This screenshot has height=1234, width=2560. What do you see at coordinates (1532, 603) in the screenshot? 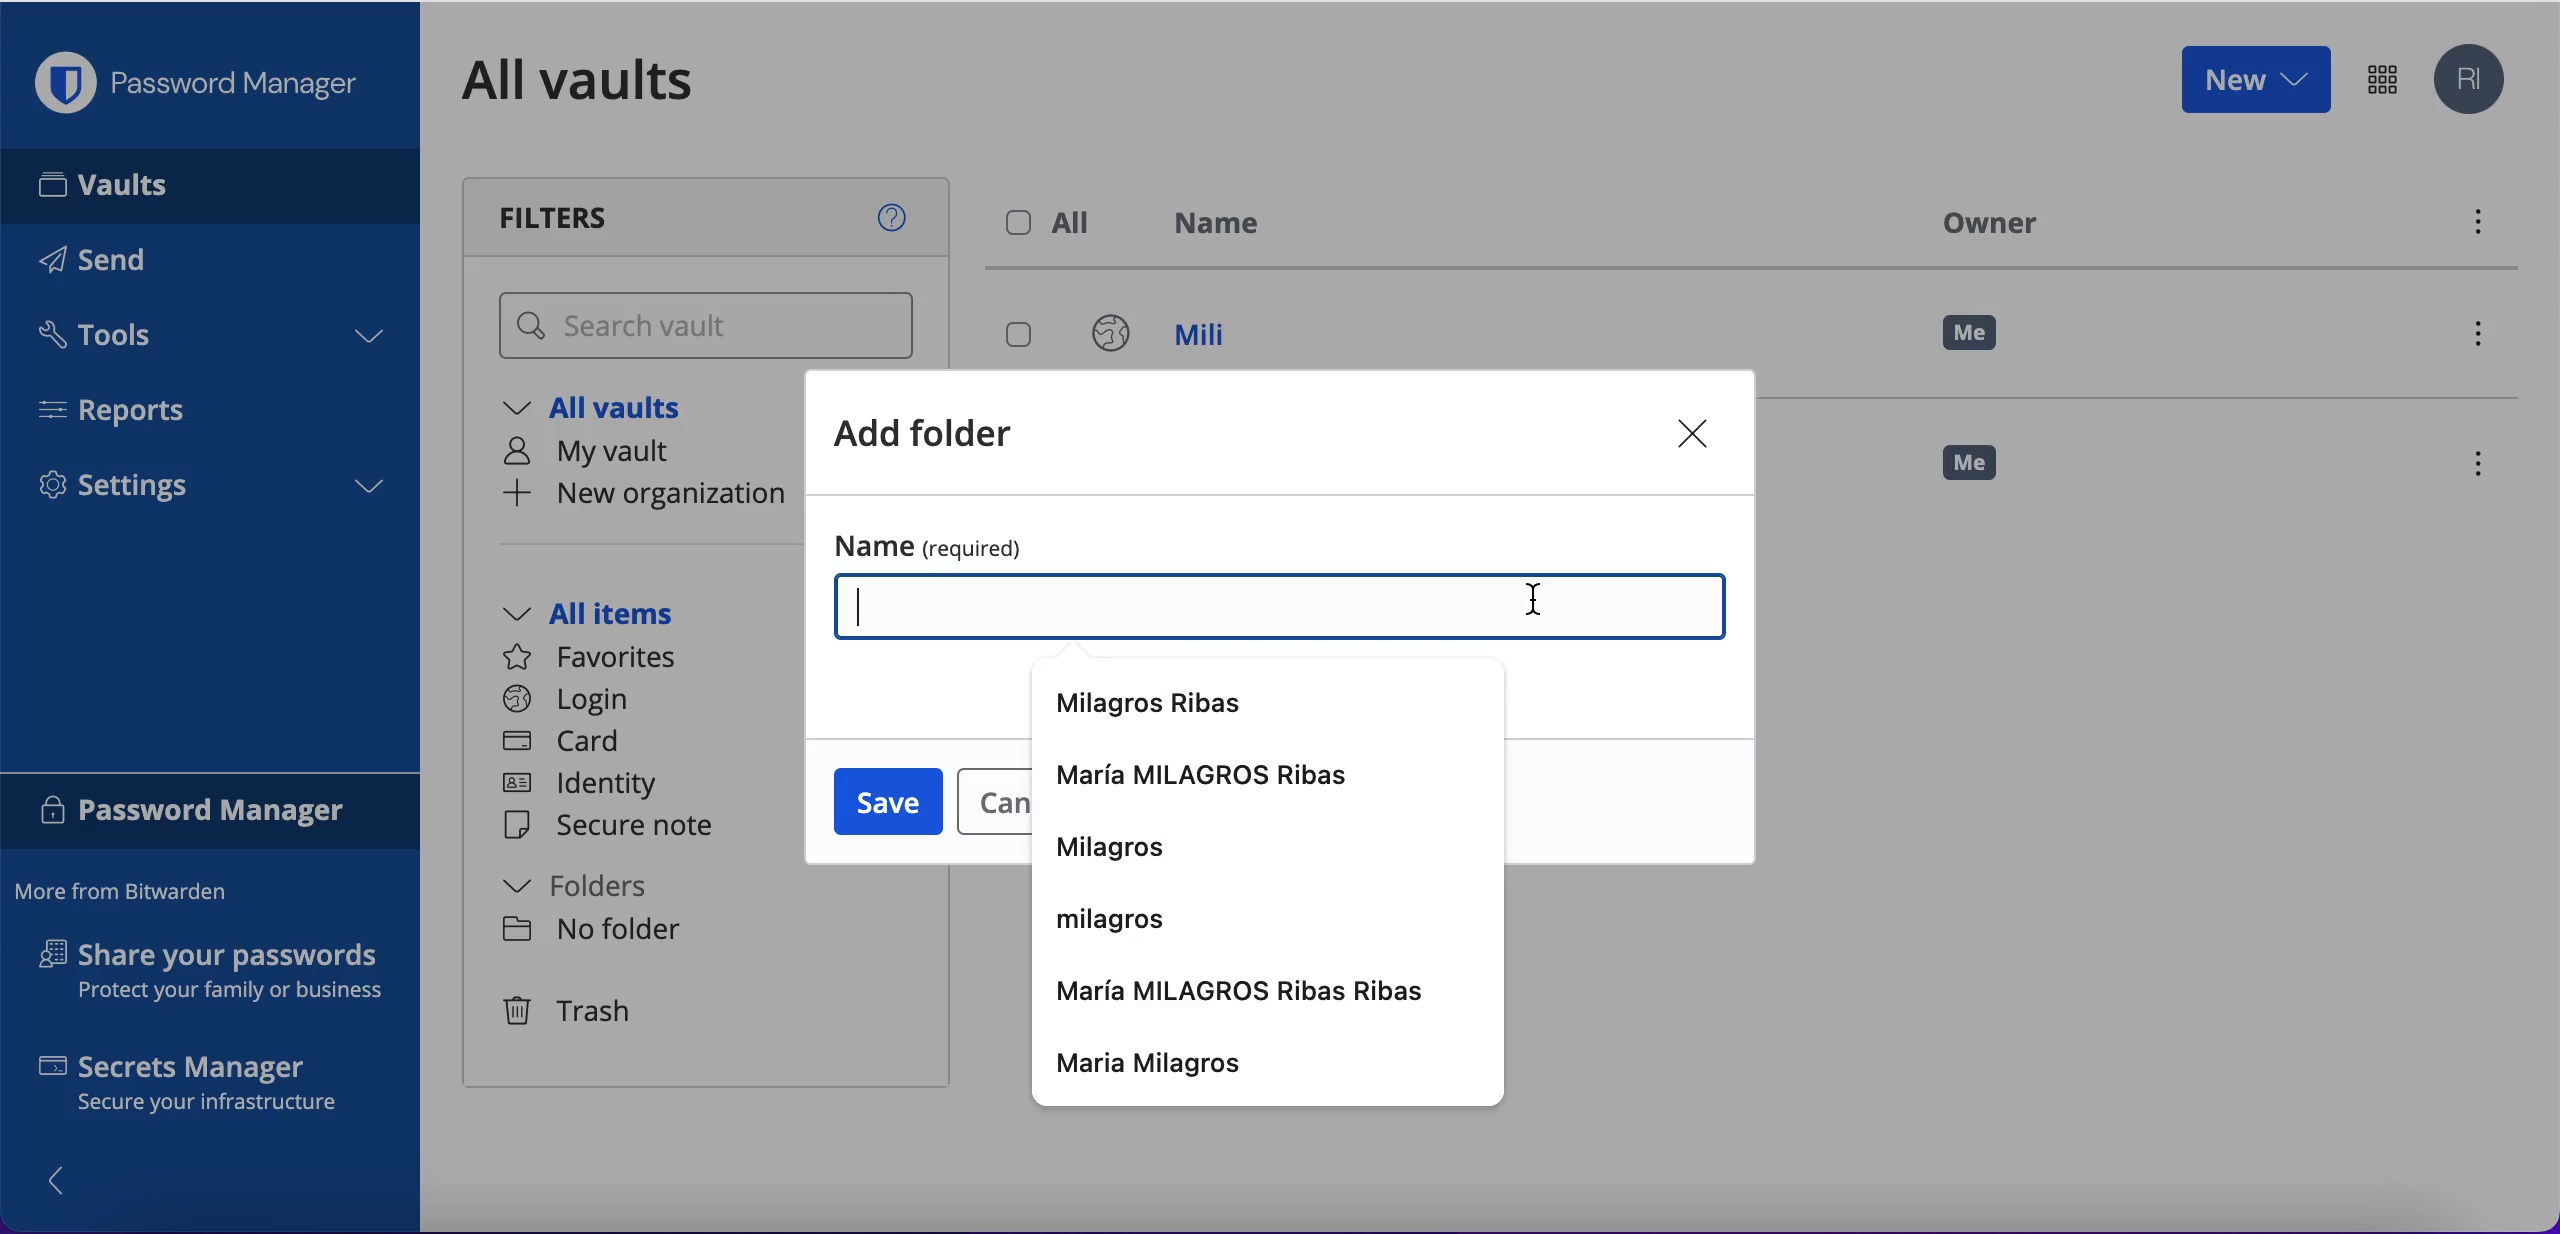
I see `cursor` at bounding box center [1532, 603].